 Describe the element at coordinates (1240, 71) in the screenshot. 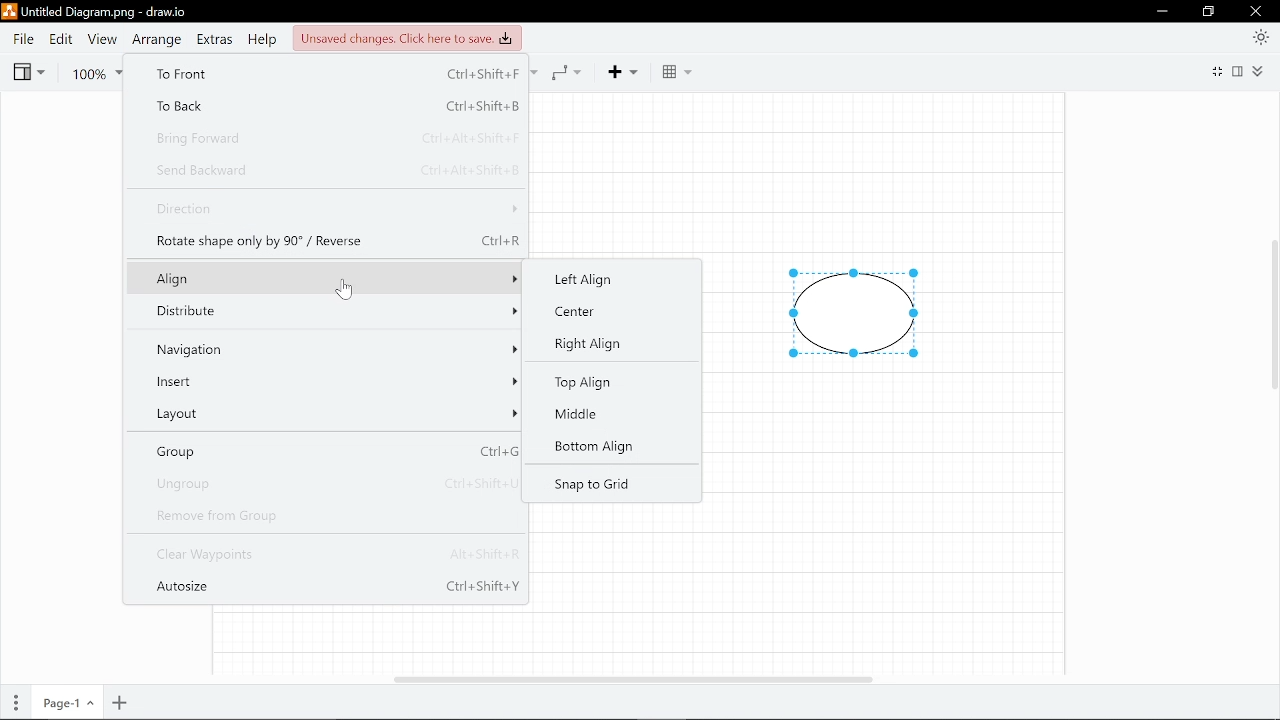

I see `Format` at that location.